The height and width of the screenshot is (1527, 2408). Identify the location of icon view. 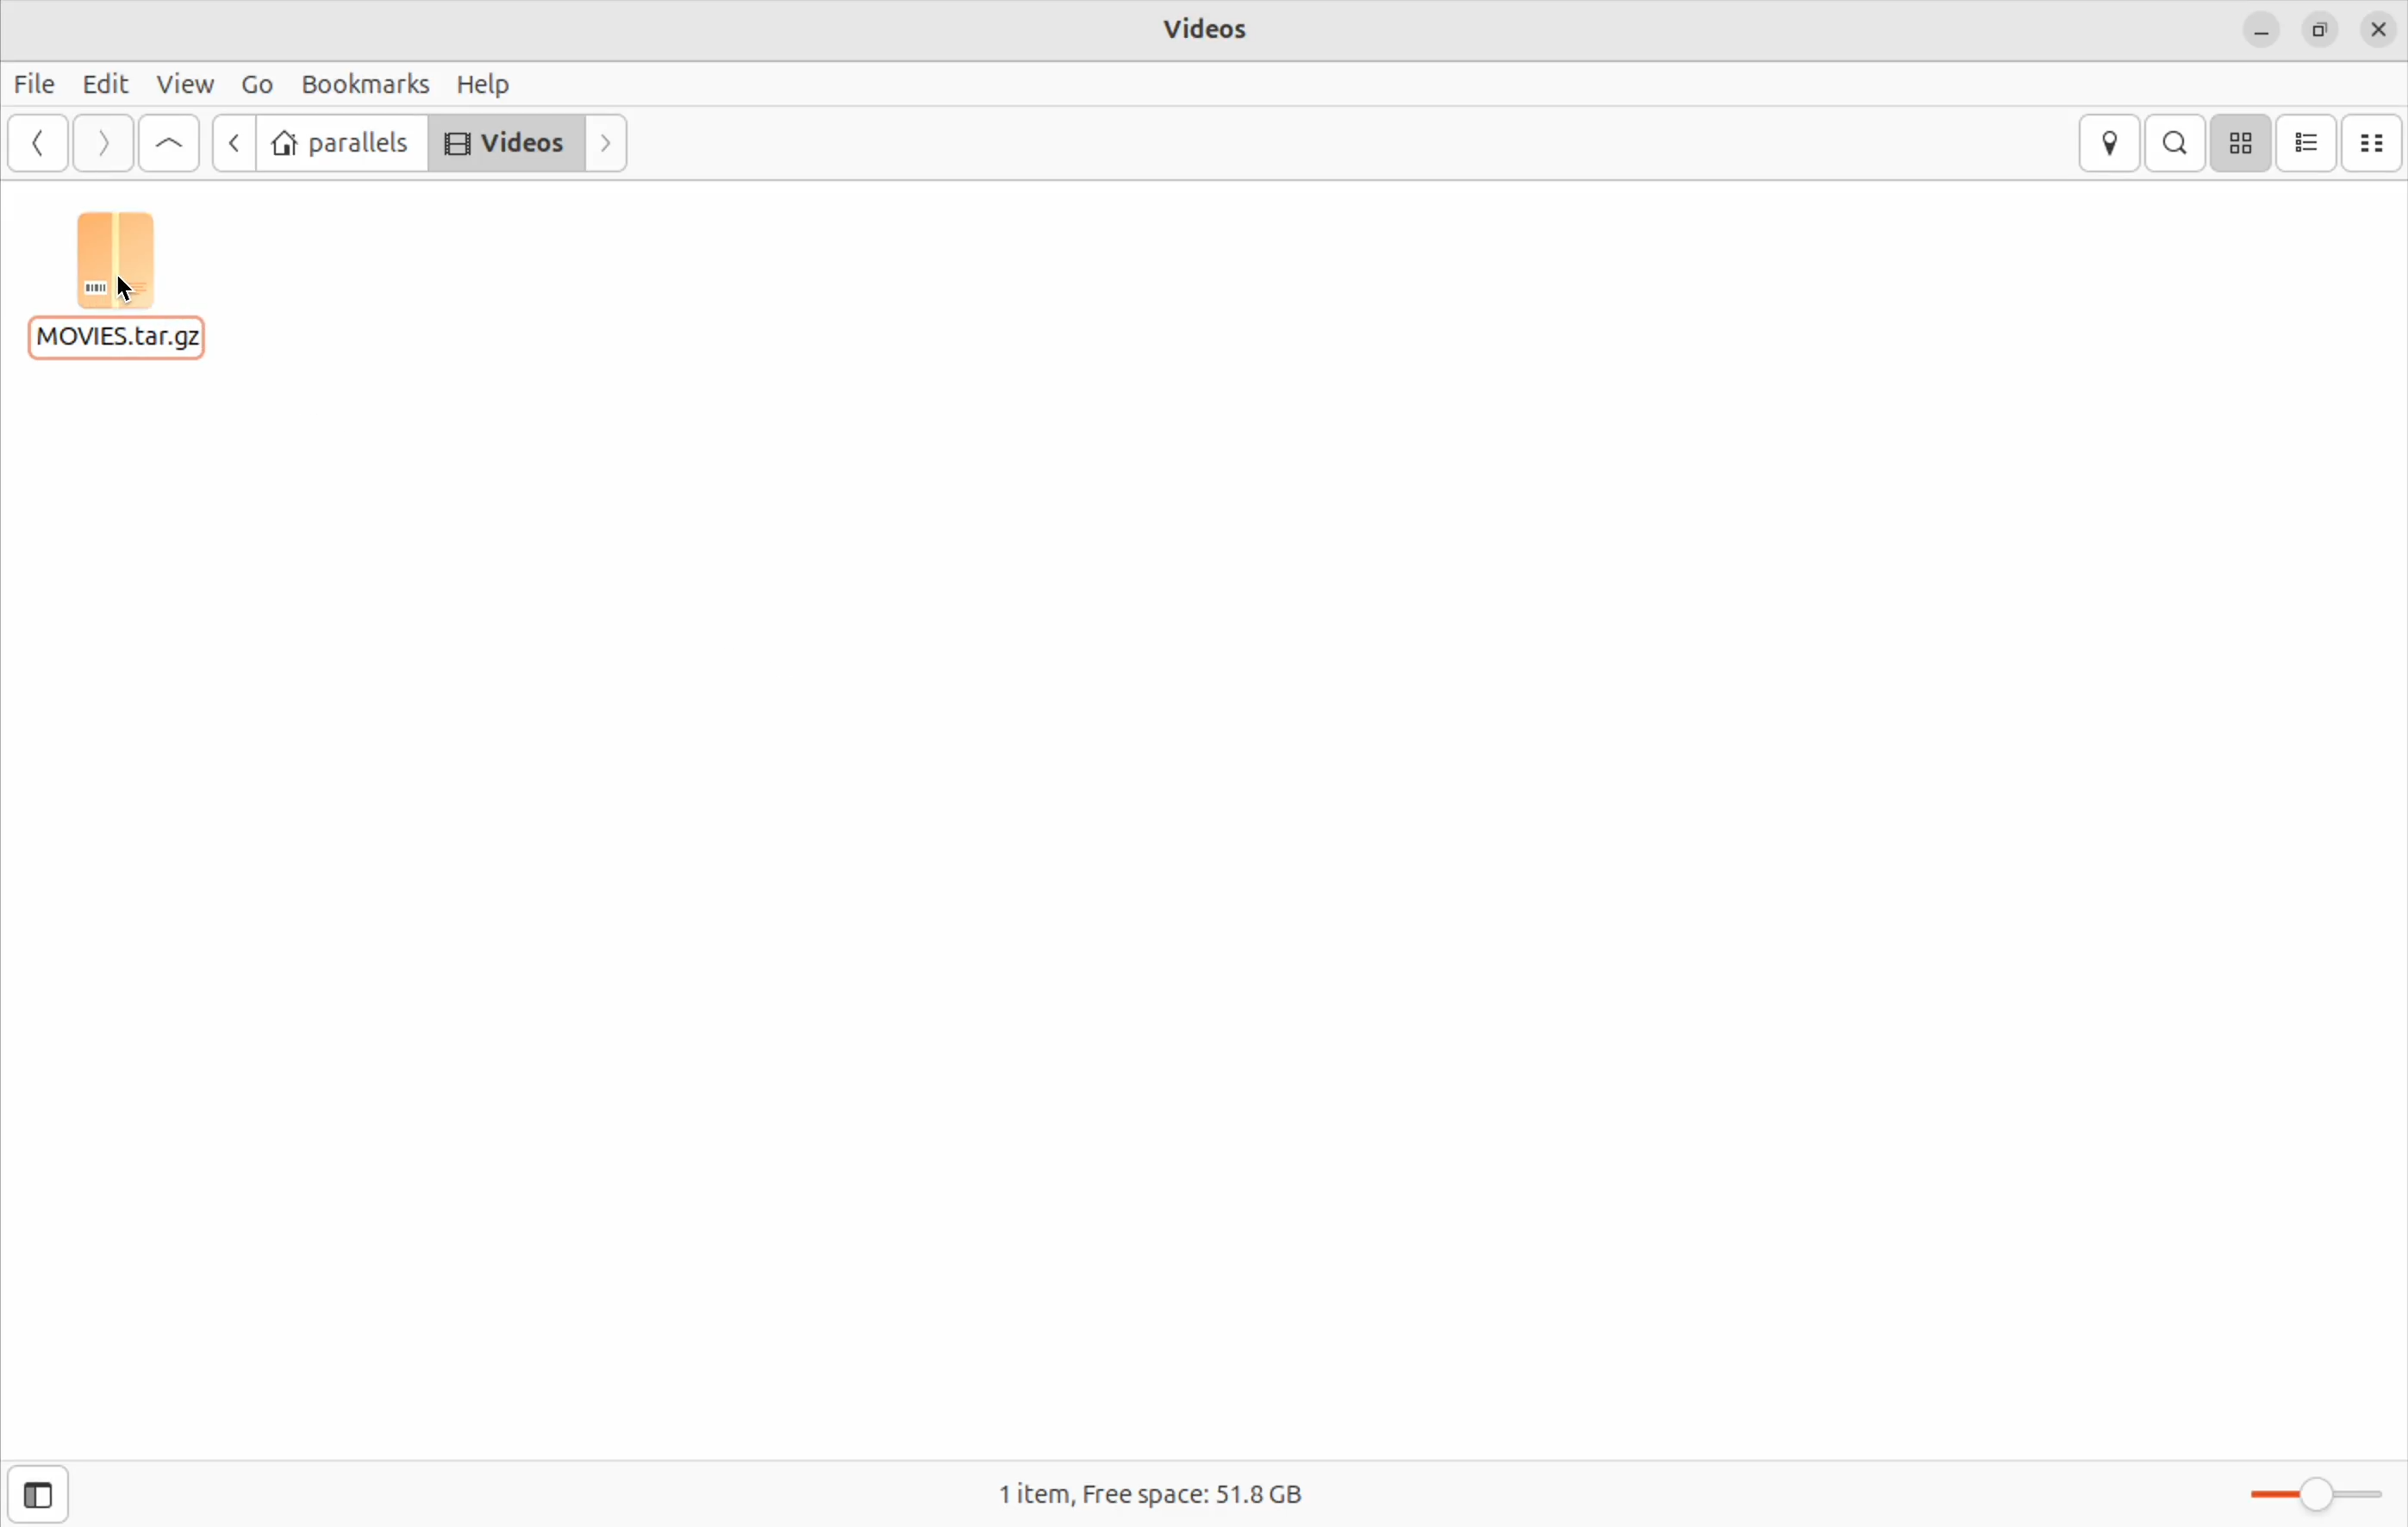
(2243, 143).